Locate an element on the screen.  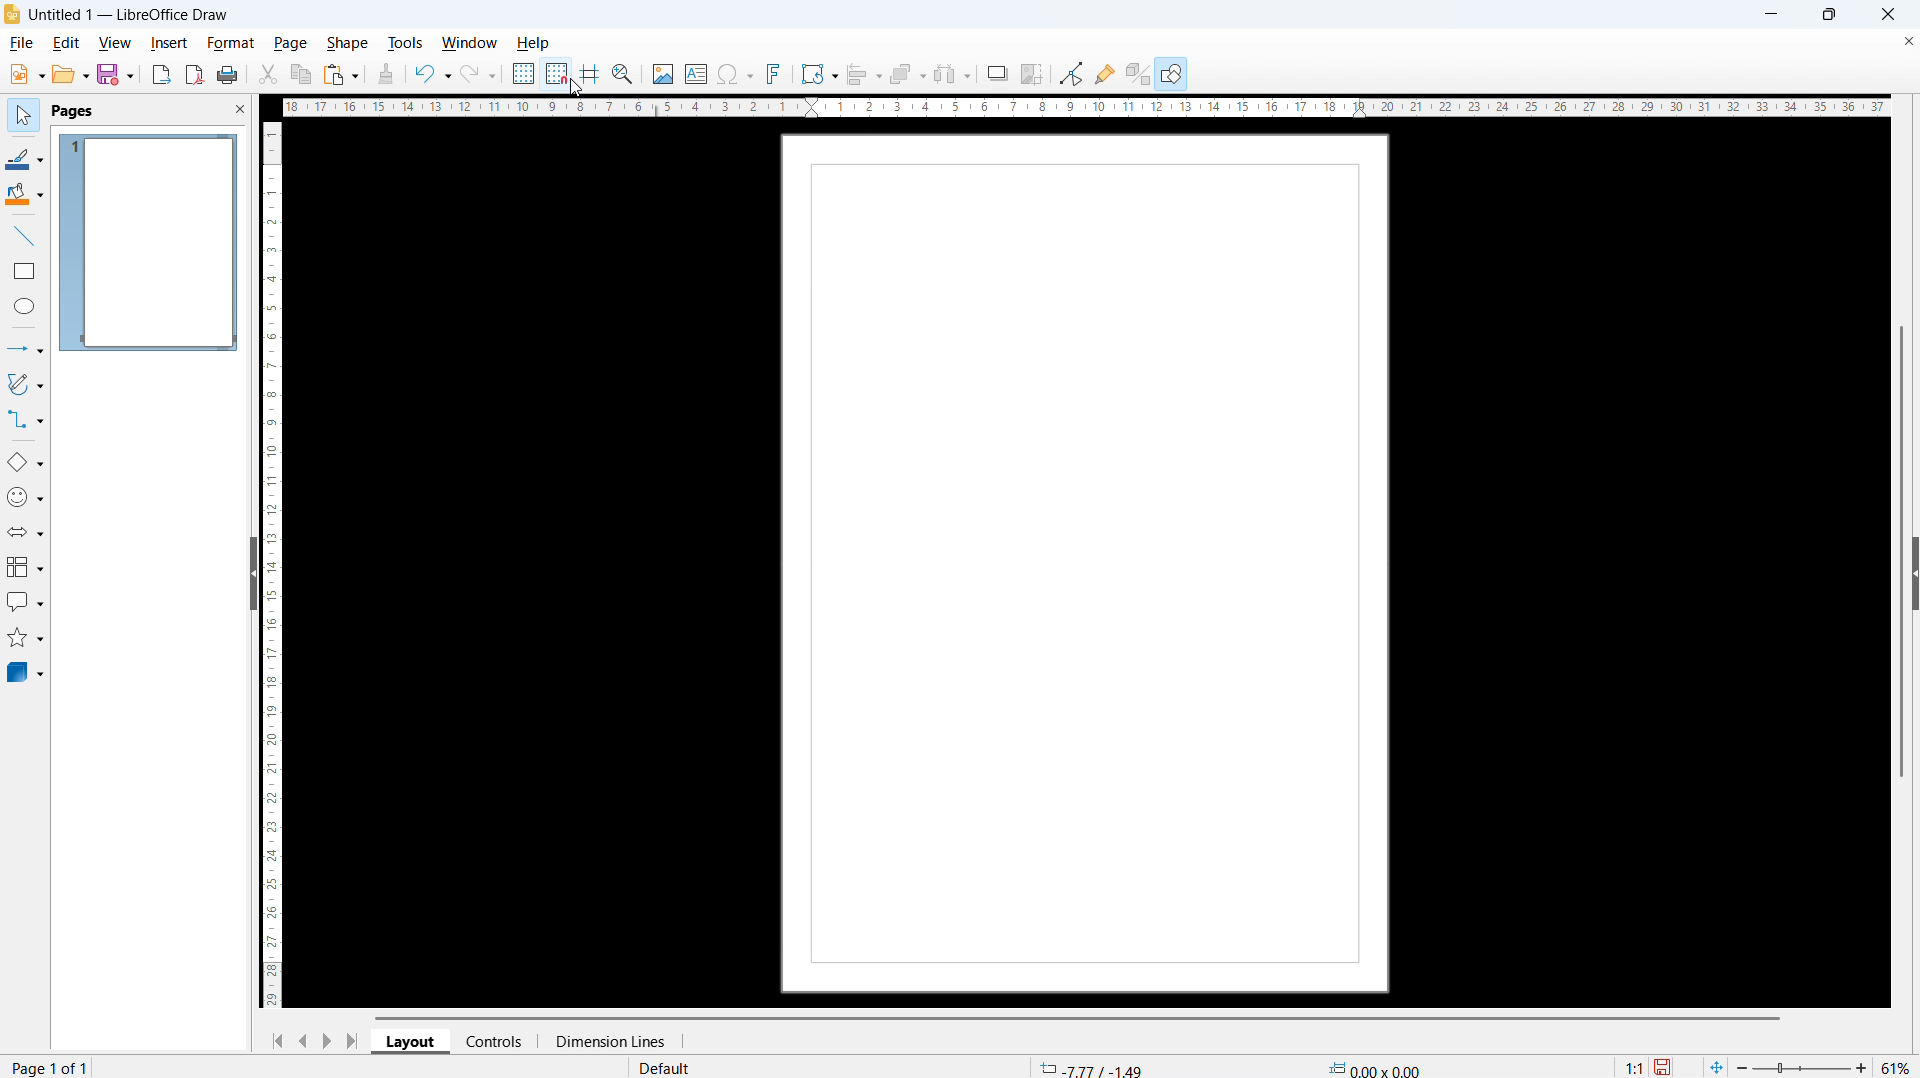
Helplines while moving  is located at coordinates (591, 73).